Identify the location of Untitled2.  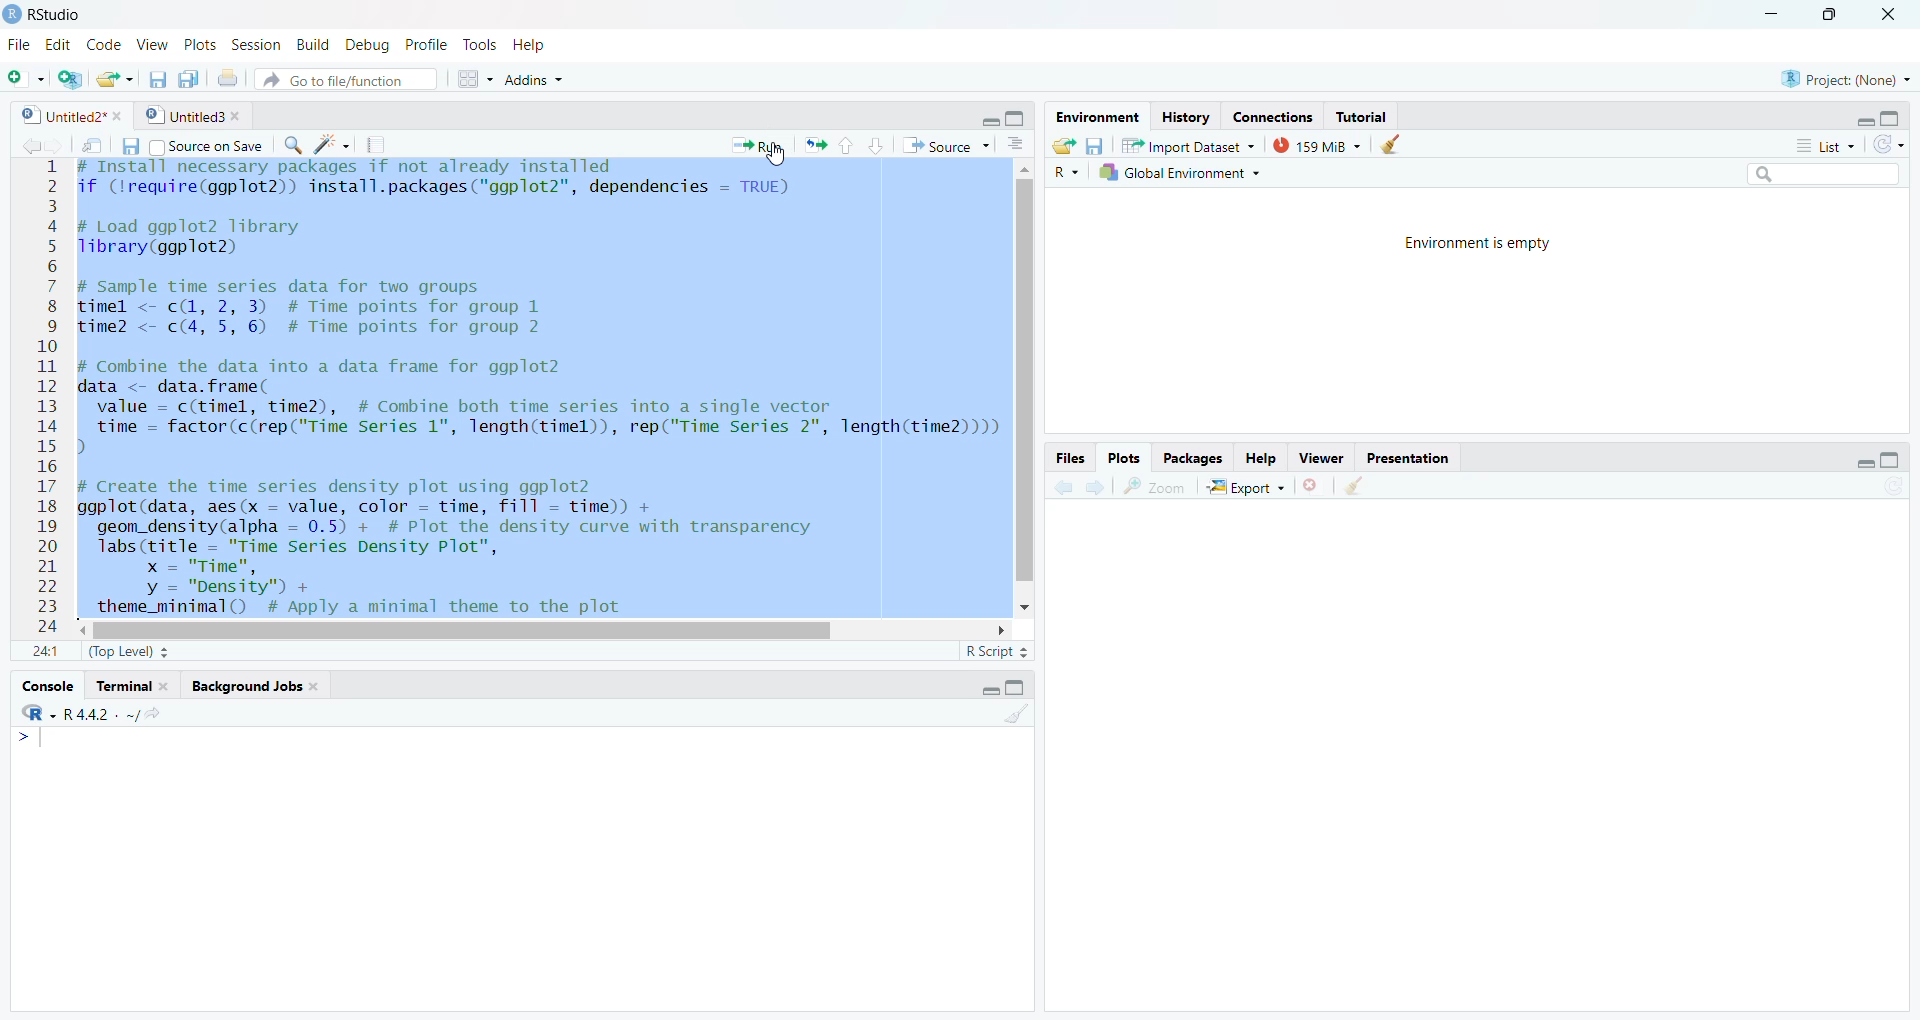
(70, 115).